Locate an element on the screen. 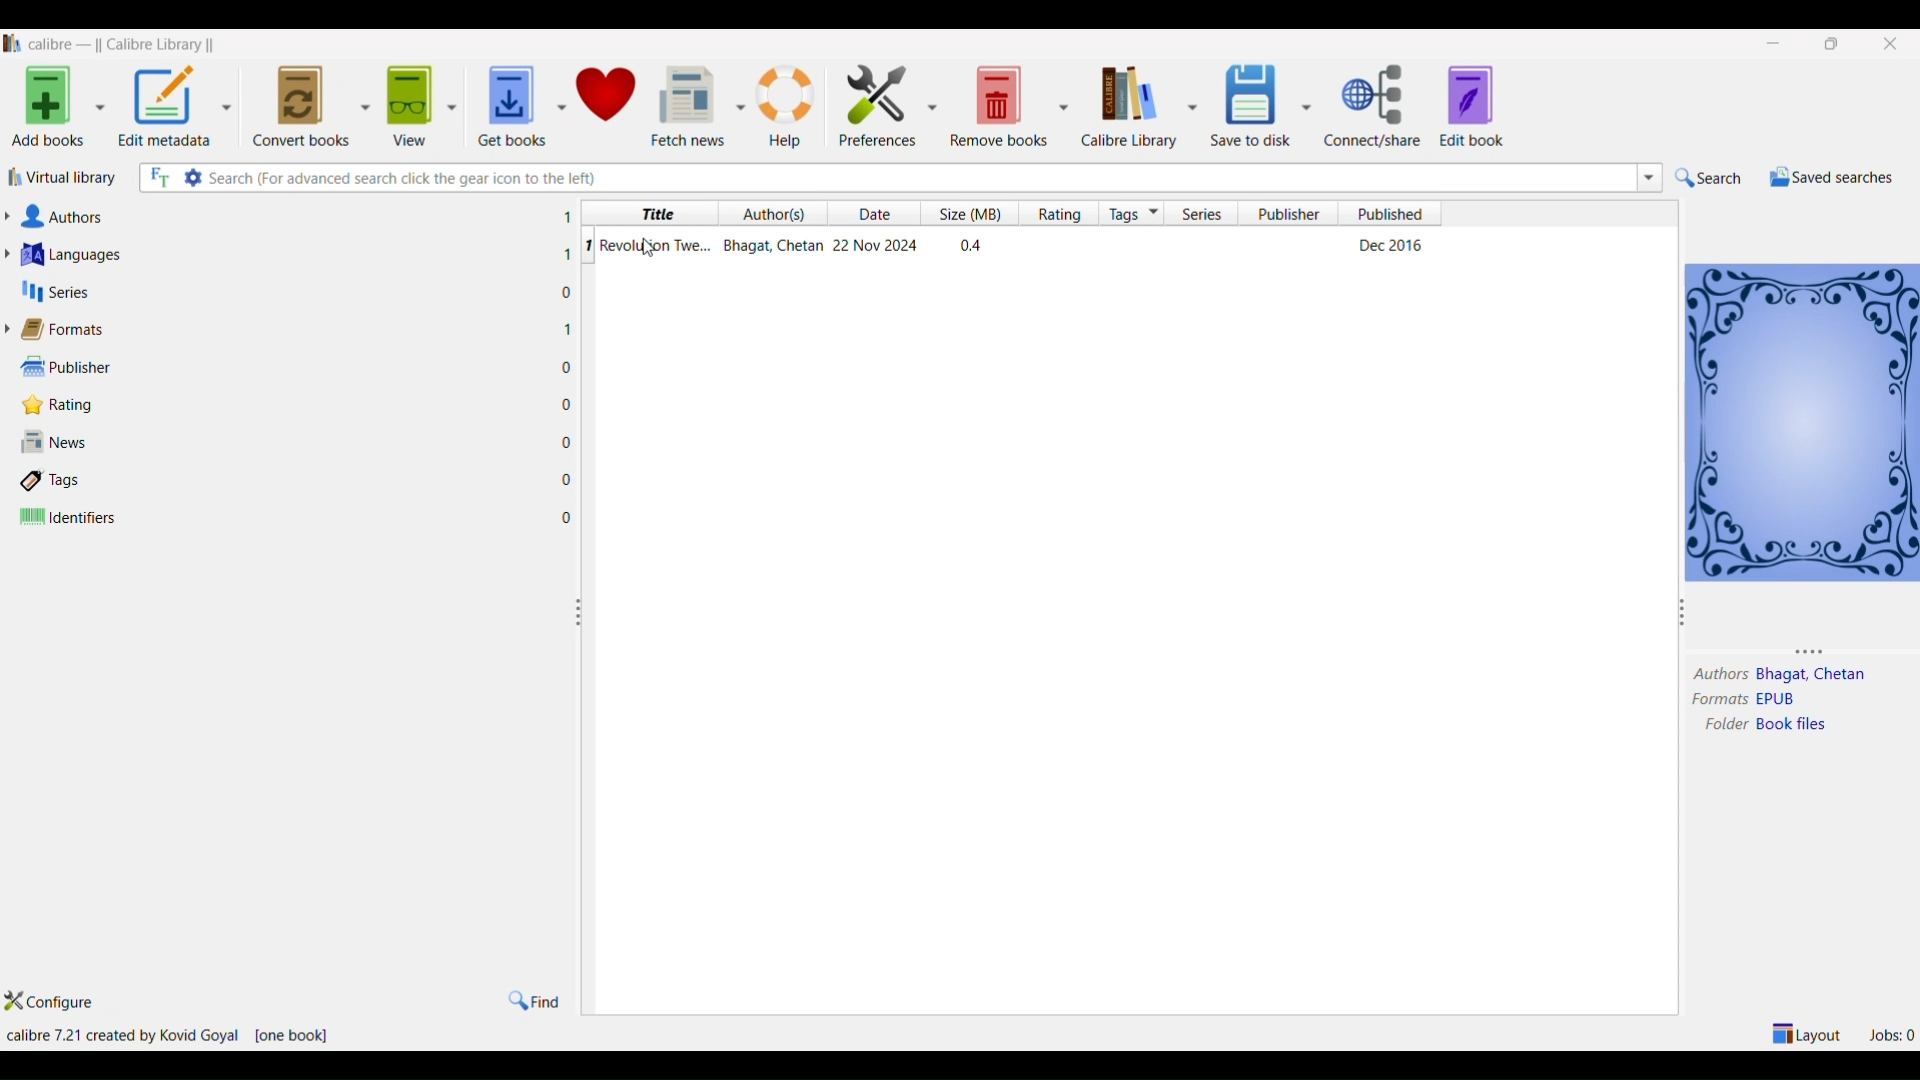 The height and width of the screenshot is (1080, 1920). date is located at coordinates (879, 215).